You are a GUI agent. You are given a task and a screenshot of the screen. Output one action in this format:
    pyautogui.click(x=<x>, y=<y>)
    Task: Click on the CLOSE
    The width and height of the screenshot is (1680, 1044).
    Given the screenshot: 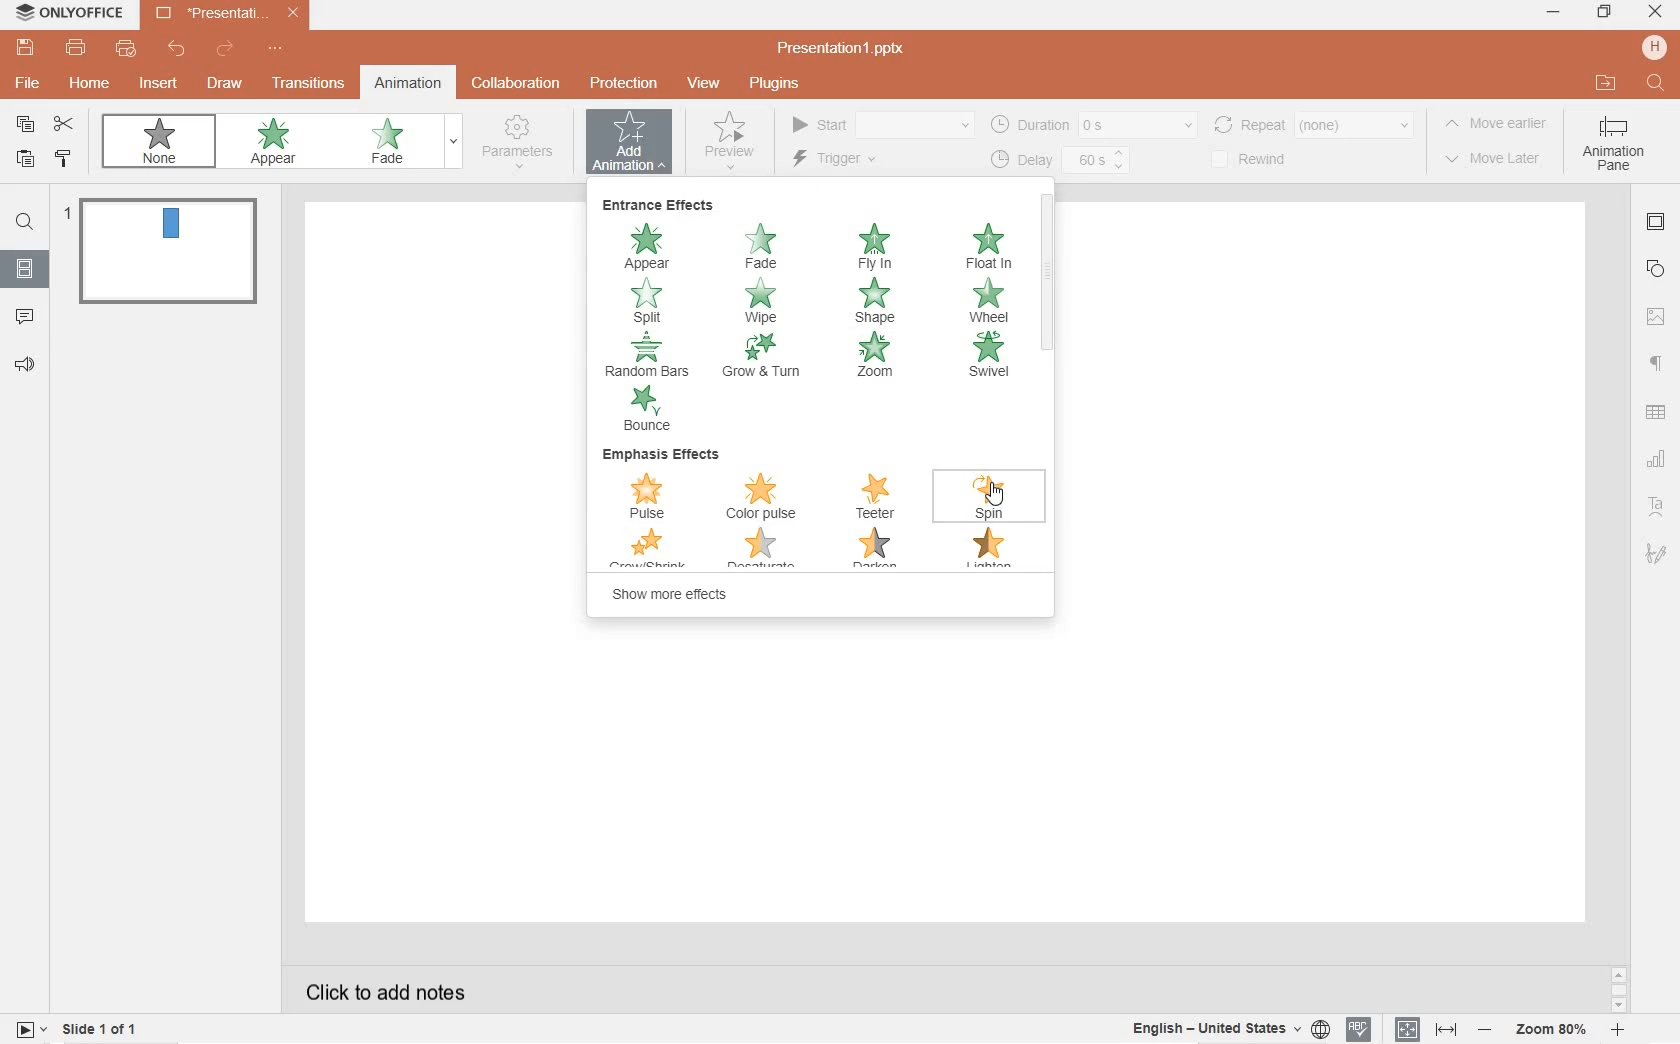 What is the action you would take?
    pyautogui.click(x=1656, y=13)
    